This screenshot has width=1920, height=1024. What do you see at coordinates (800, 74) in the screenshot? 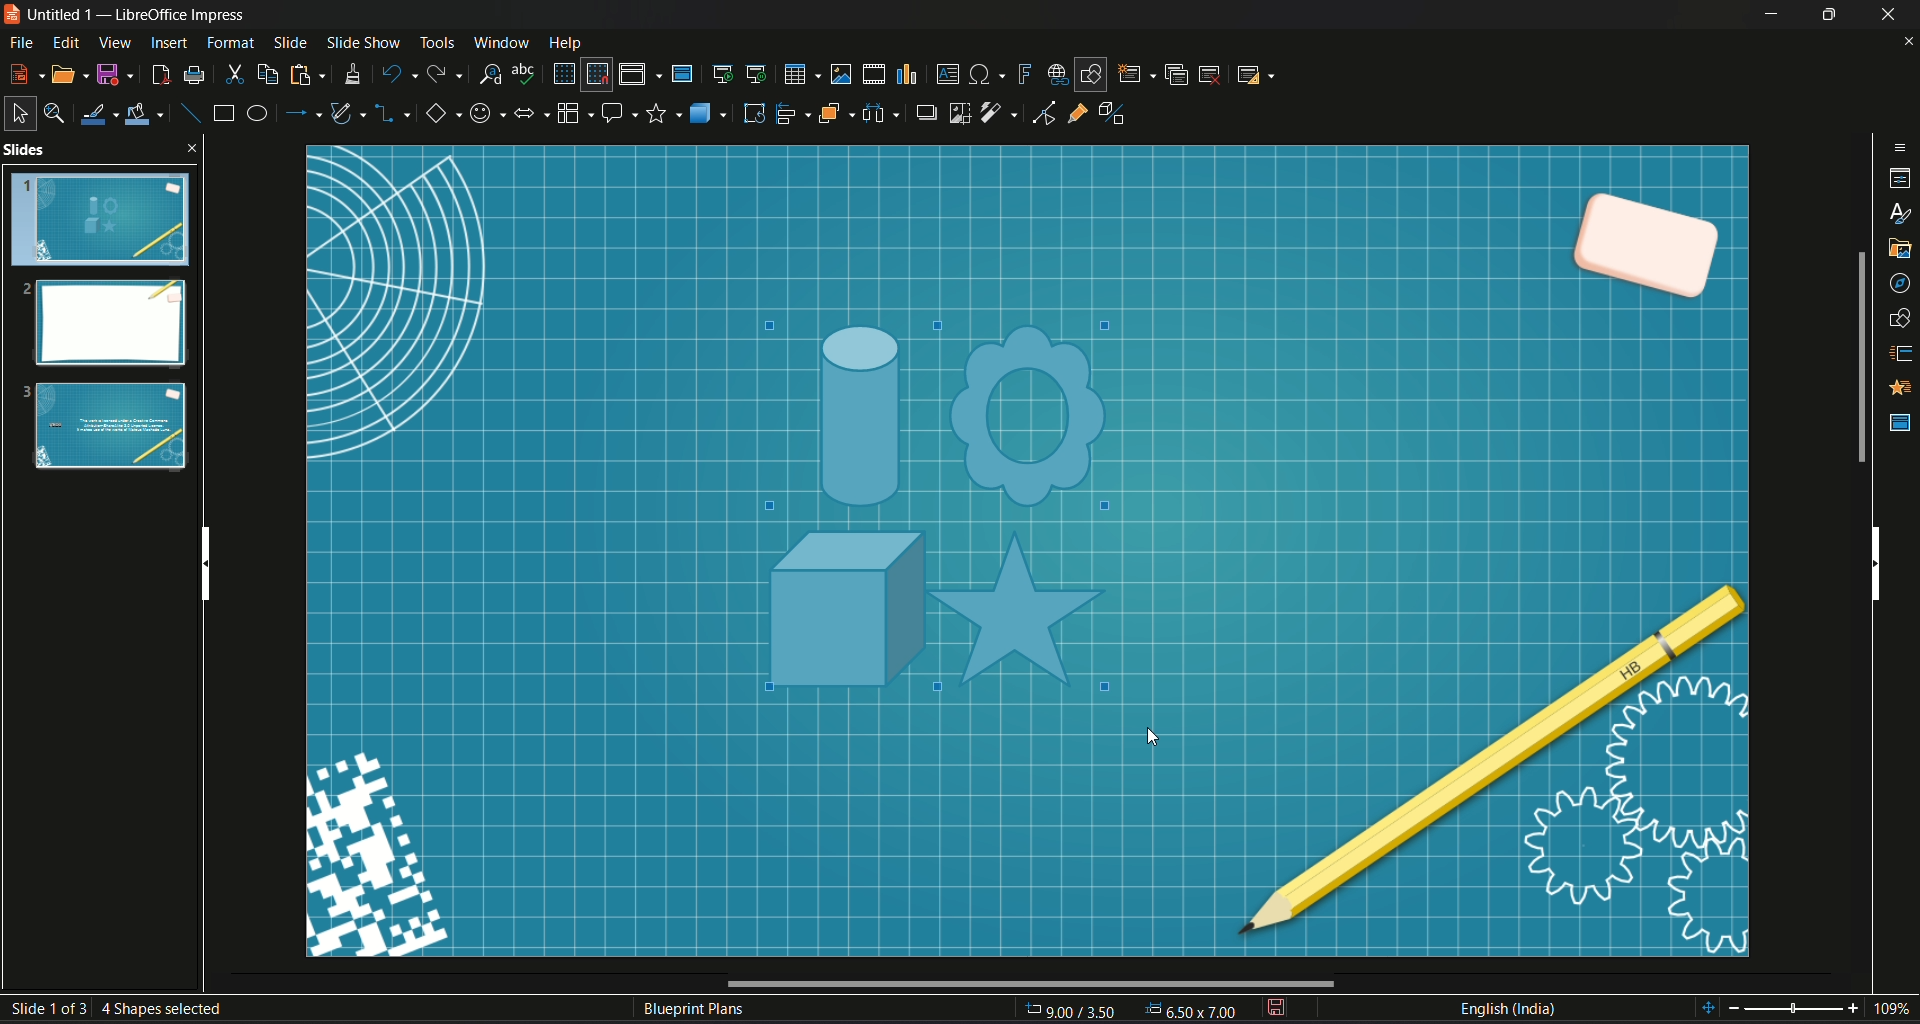
I see `table` at bounding box center [800, 74].